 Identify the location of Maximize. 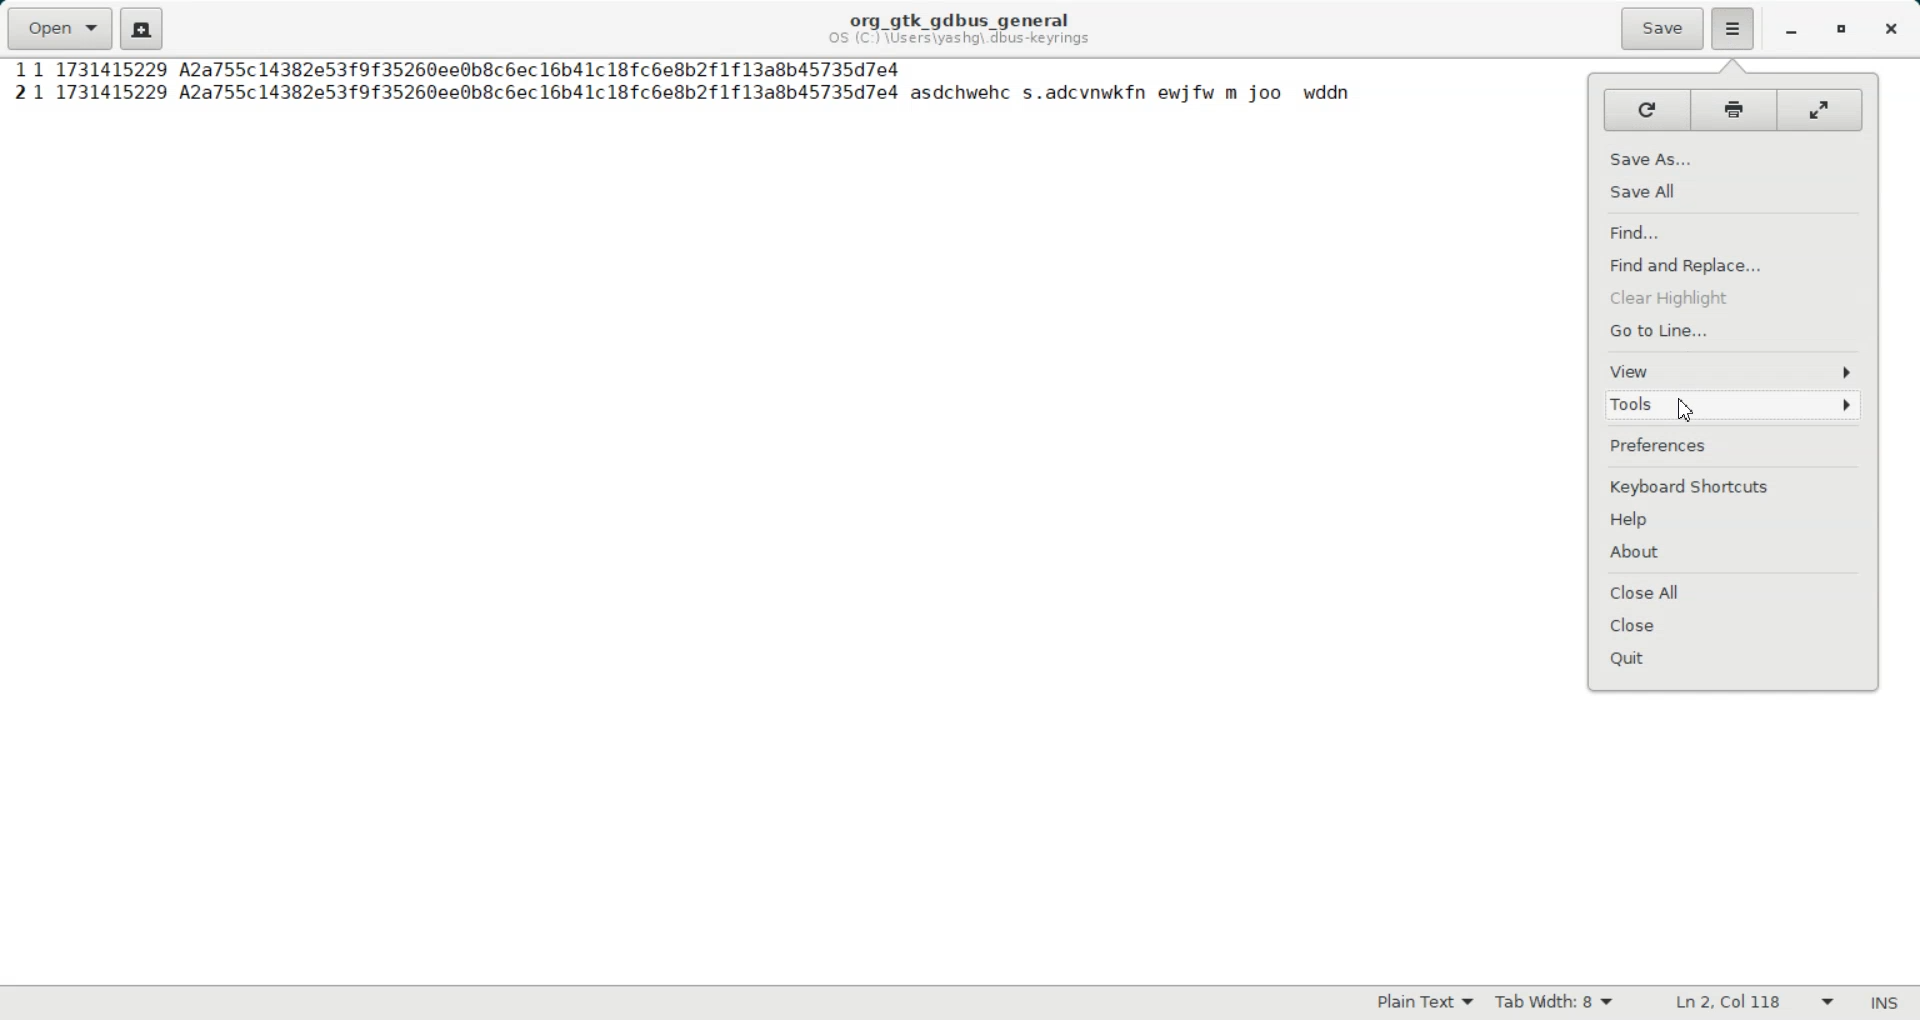
(1842, 31).